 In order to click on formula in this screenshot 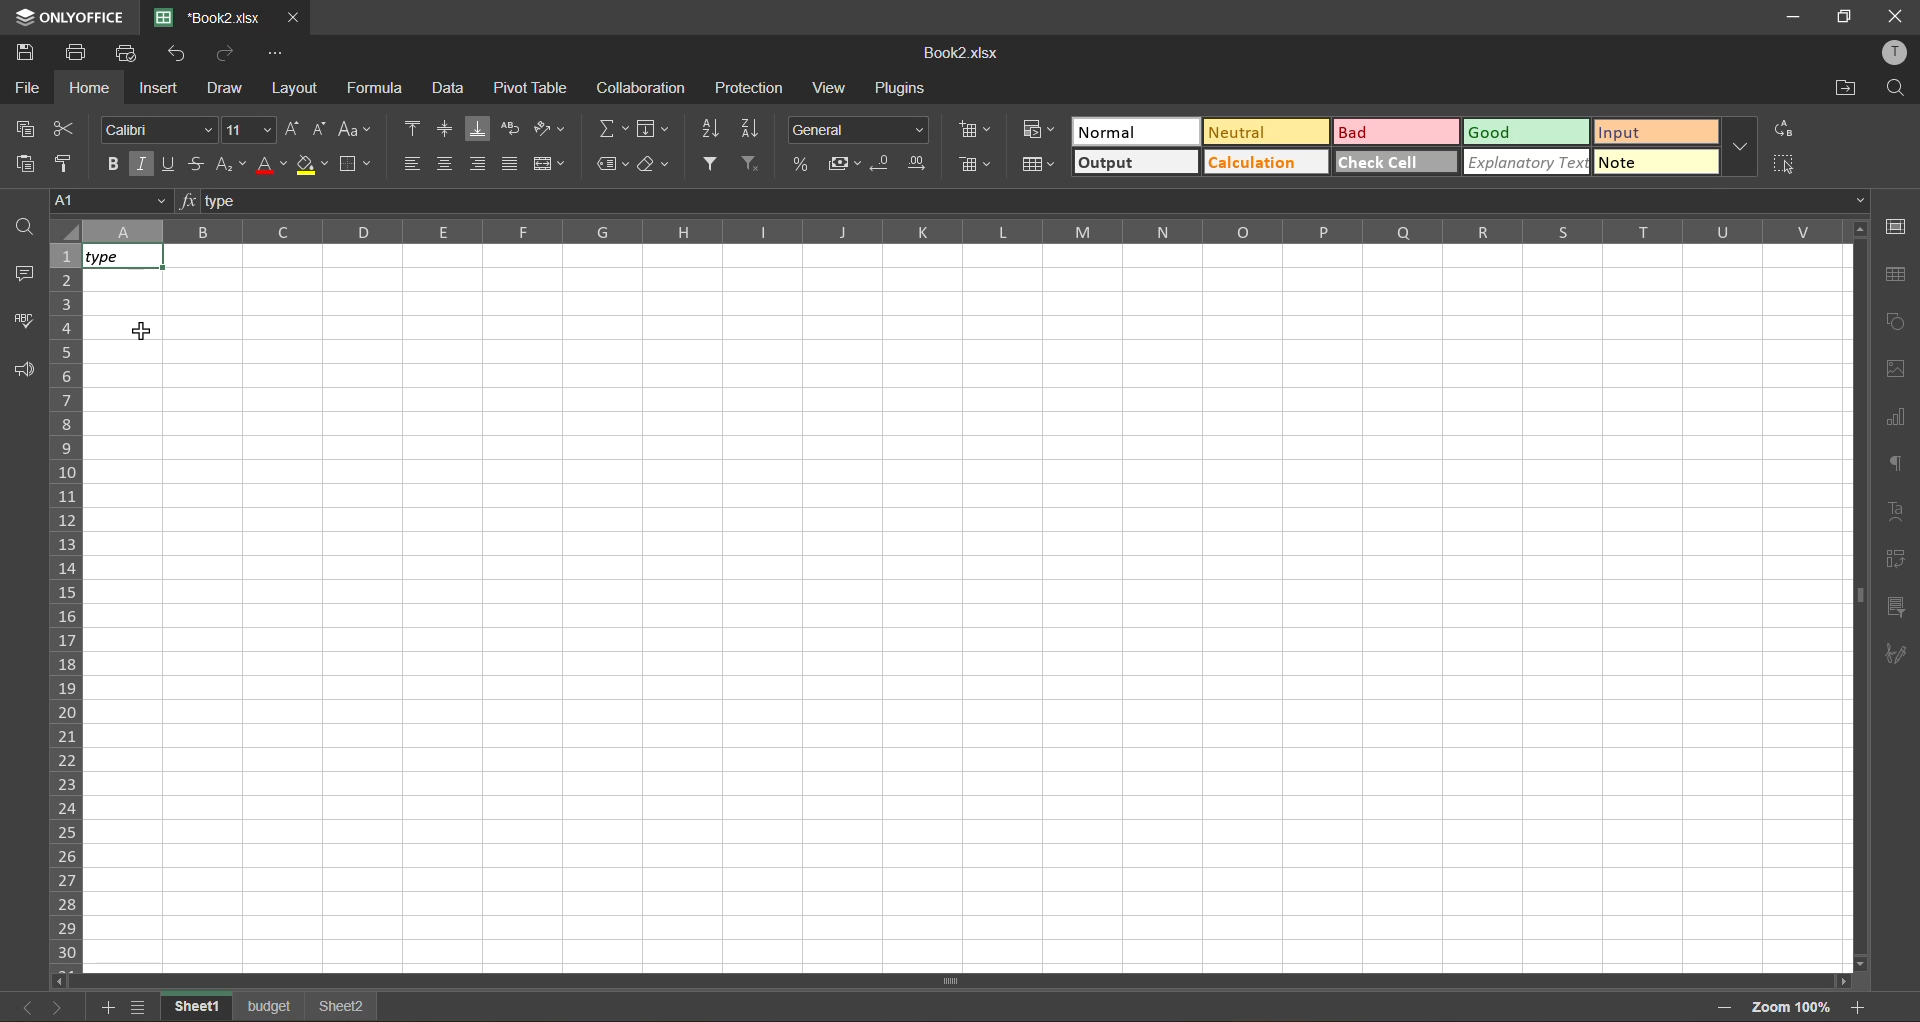, I will do `click(379, 92)`.